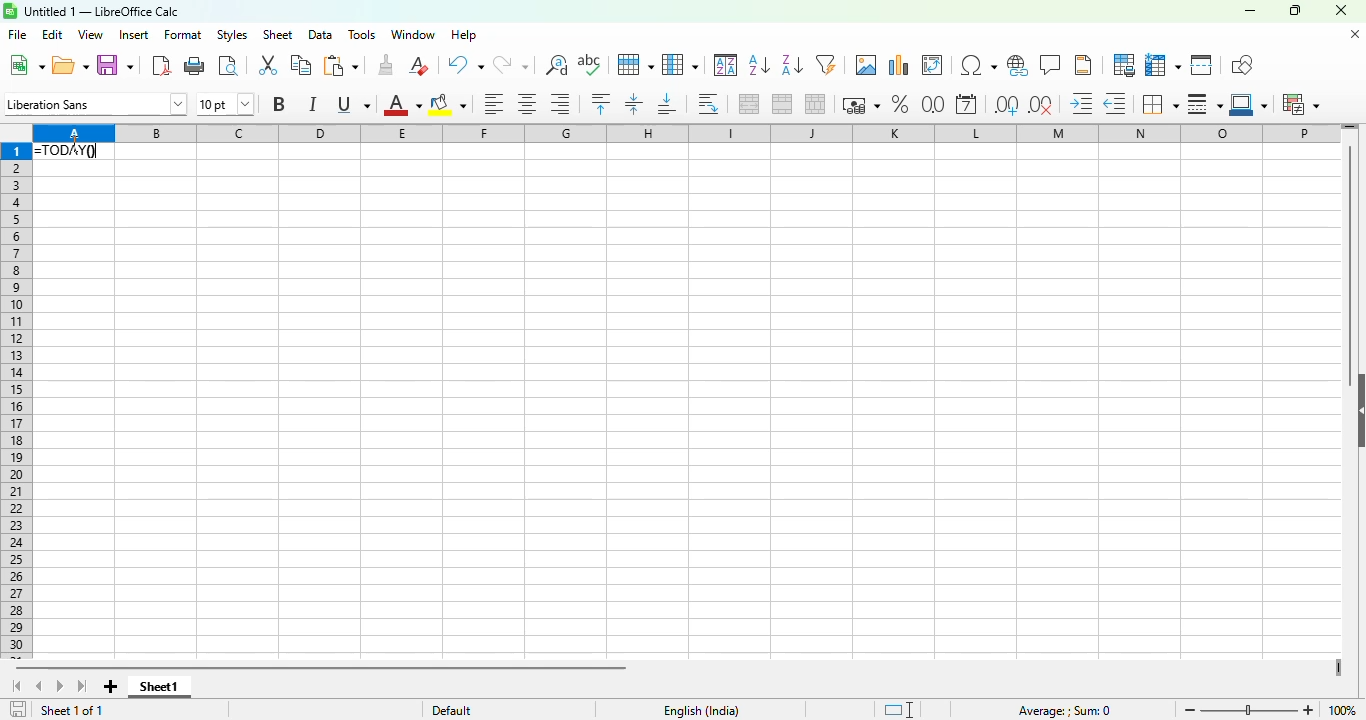 Image resolution: width=1366 pixels, height=720 pixels. Describe the element at coordinates (1343, 710) in the screenshot. I see `zoom factor` at that location.